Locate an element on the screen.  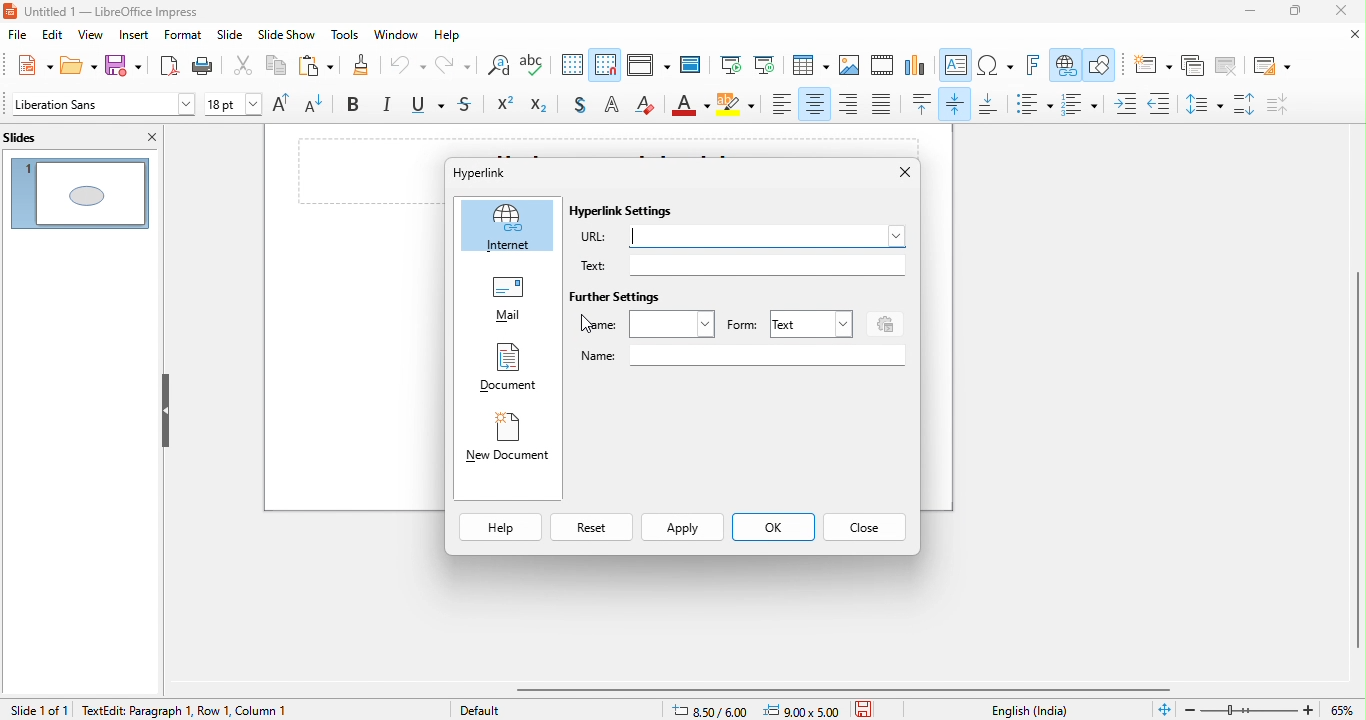
slide is located at coordinates (230, 37).